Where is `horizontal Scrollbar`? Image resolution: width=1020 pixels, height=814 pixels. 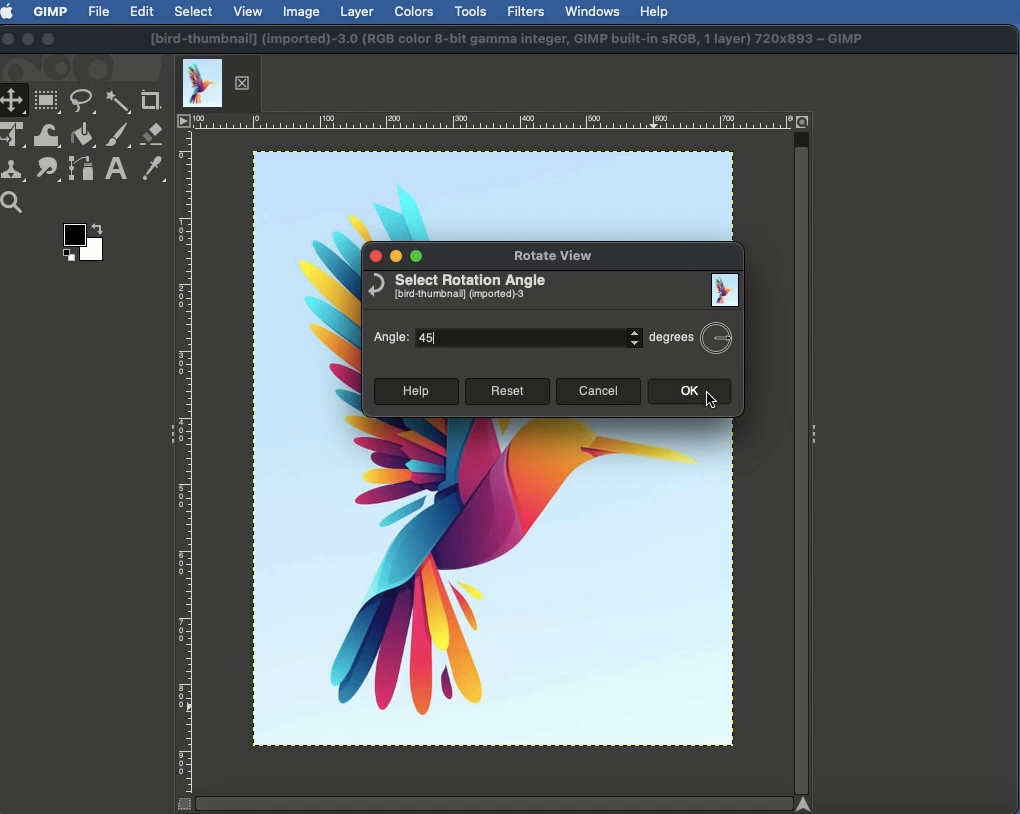
horizontal Scrollbar is located at coordinates (492, 802).